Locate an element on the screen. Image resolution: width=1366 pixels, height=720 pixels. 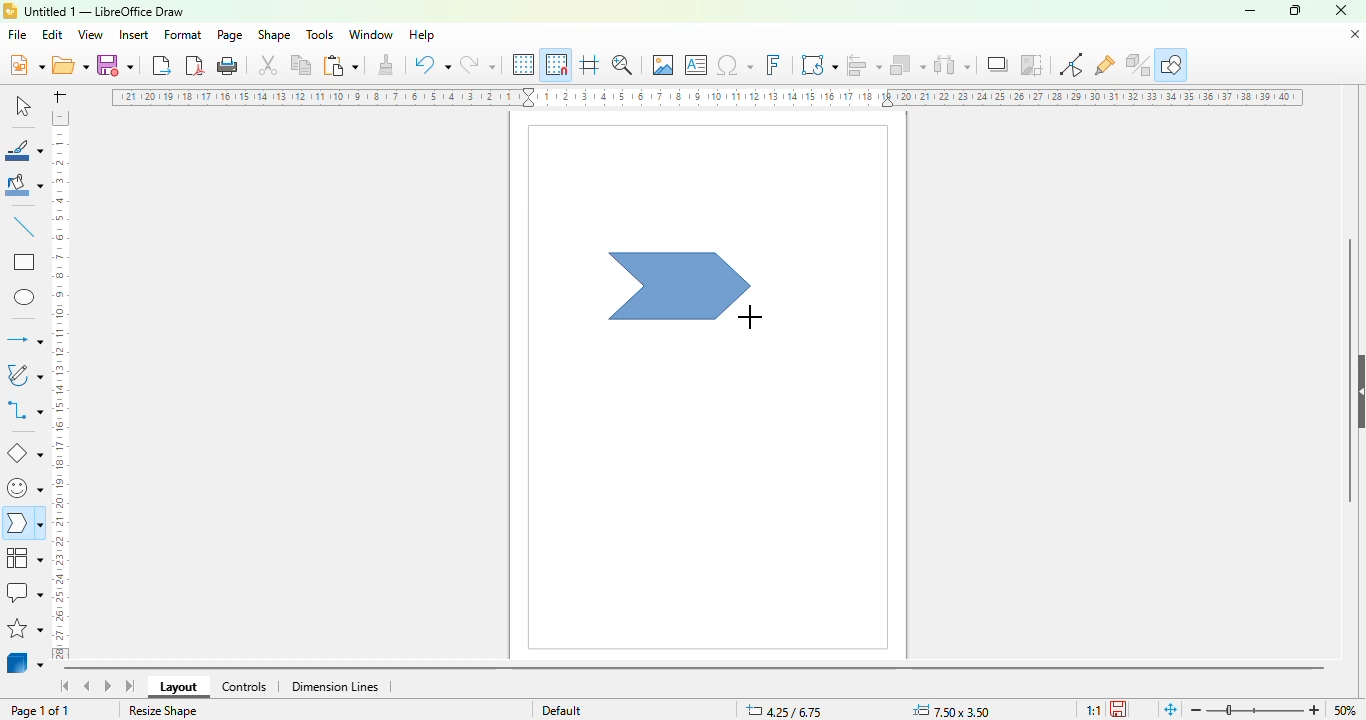
click to save the document is located at coordinates (1118, 709).